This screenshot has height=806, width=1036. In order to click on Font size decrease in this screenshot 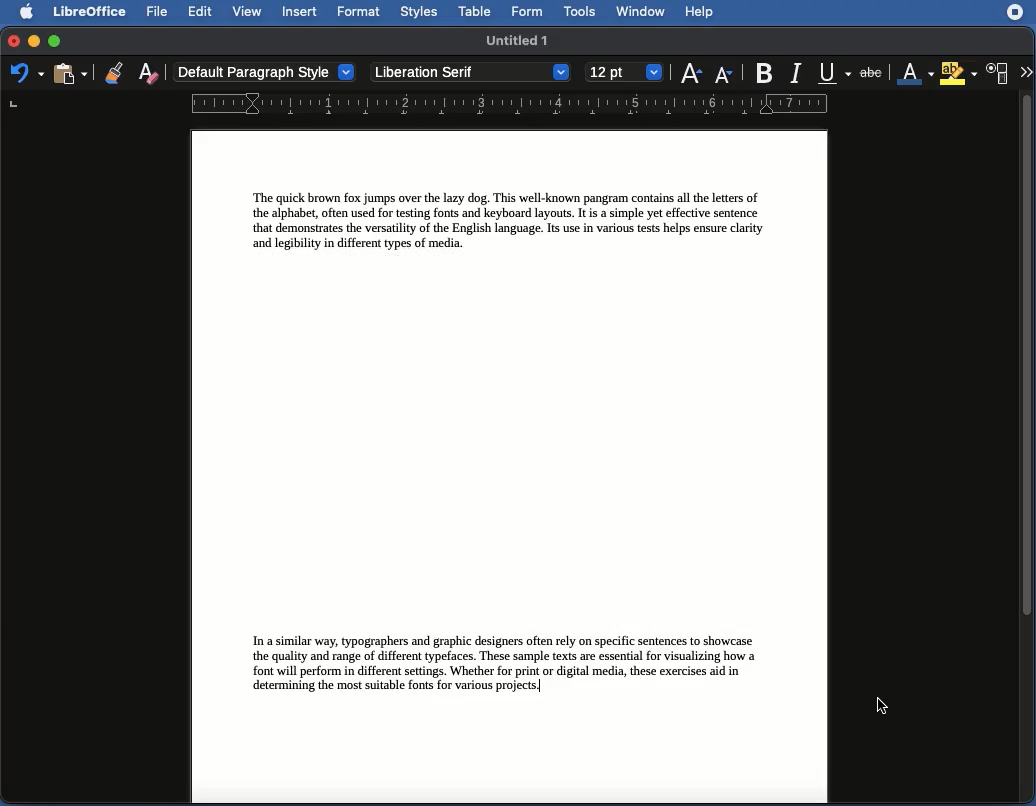, I will do `click(726, 75)`.